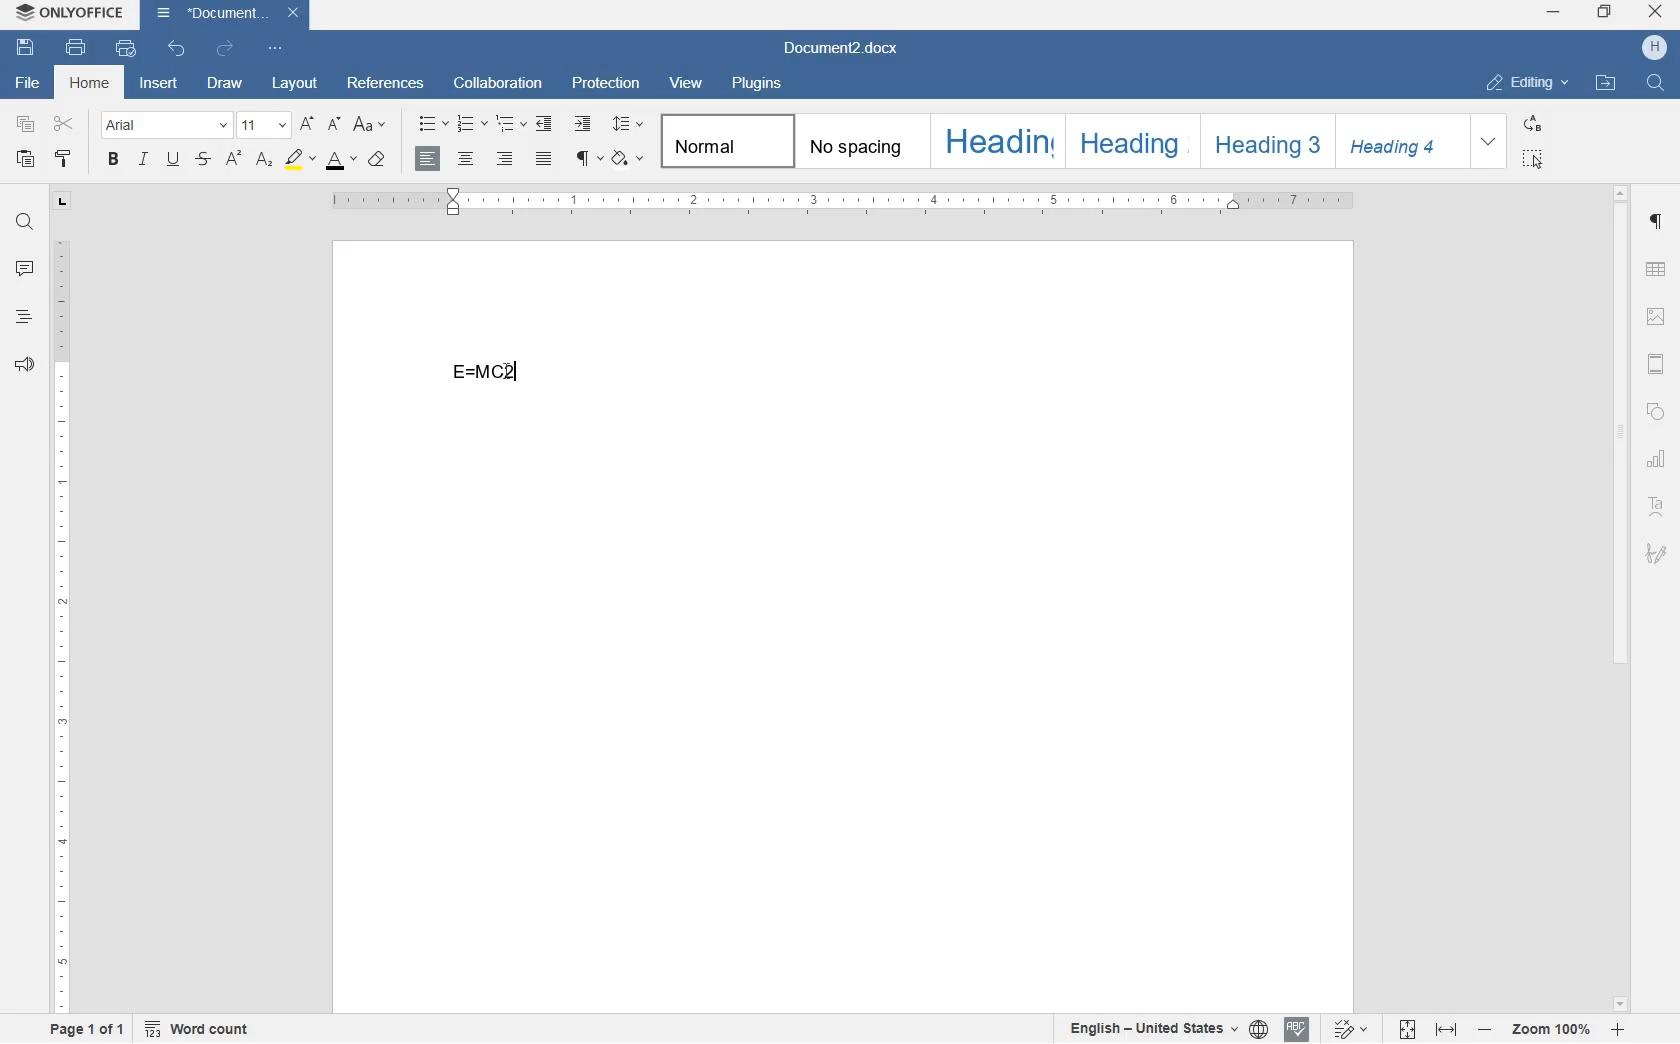 The image size is (1680, 1044). What do you see at coordinates (76, 49) in the screenshot?
I see `print` at bounding box center [76, 49].